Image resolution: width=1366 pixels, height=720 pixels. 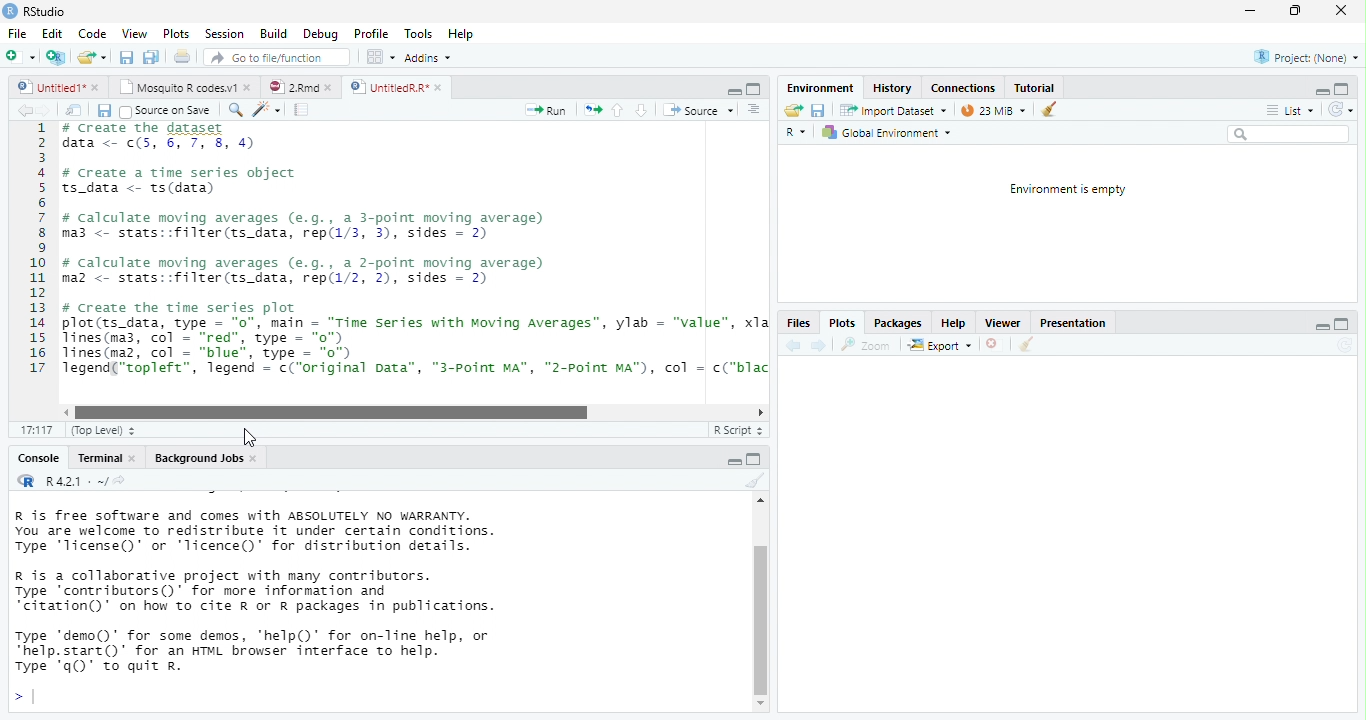 What do you see at coordinates (24, 110) in the screenshot?
I see `back` at bounding box center [24, 110].